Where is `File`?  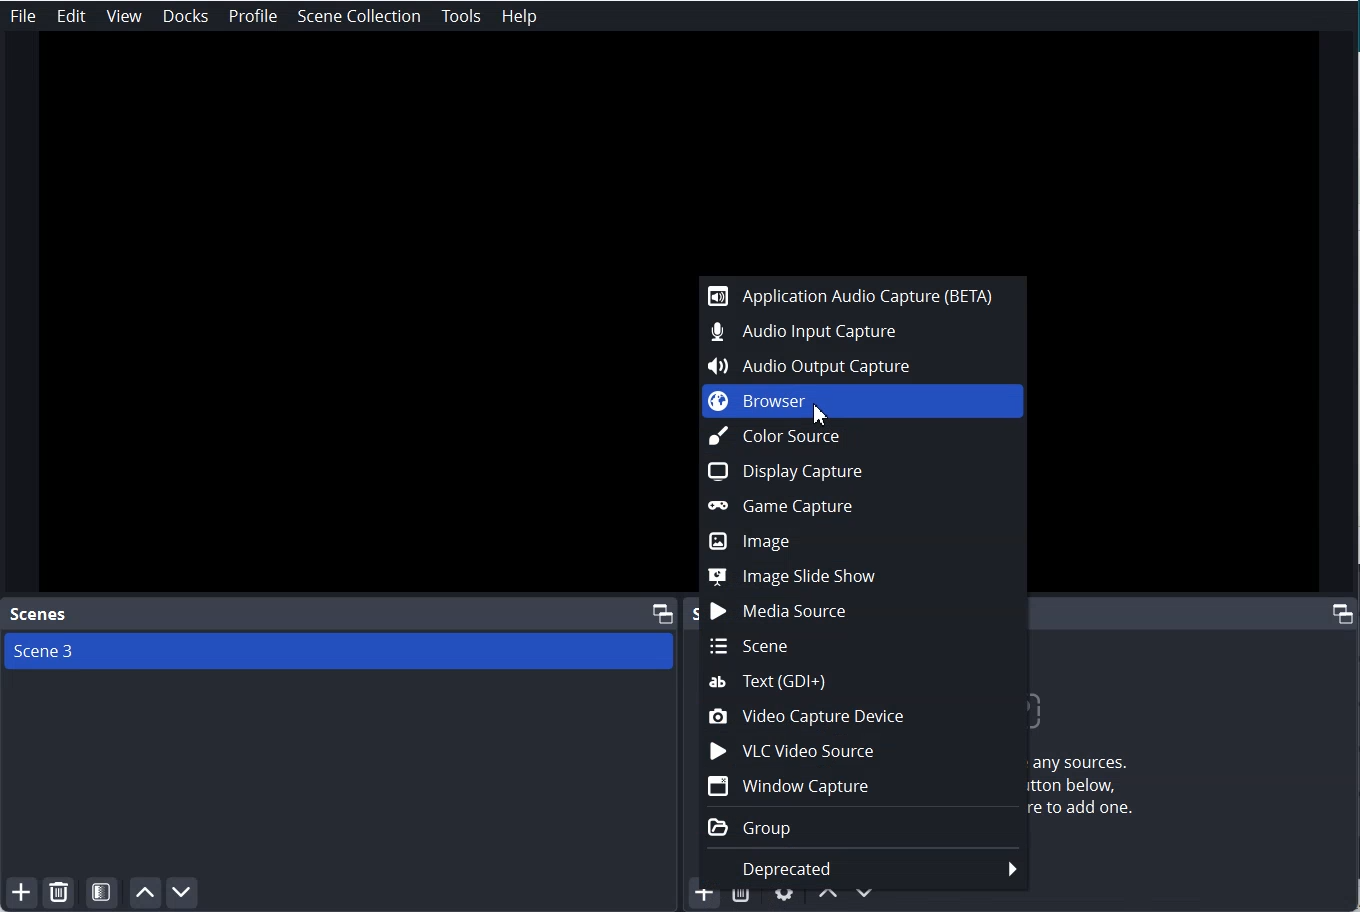
File is located at coordinates (23, 15).